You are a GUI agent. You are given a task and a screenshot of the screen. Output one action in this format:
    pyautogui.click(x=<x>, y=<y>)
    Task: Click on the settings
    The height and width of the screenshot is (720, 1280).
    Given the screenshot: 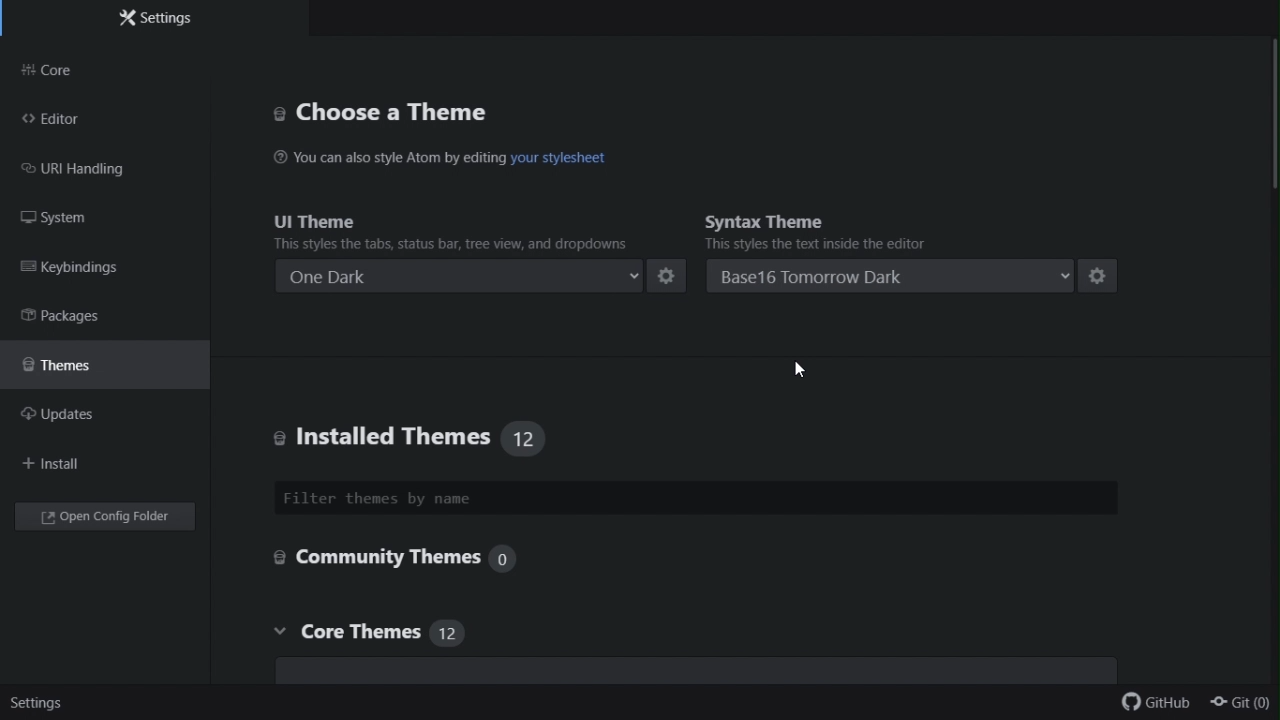 What is the action you would take?
    pyautogui.click(x=669, y=276)
    